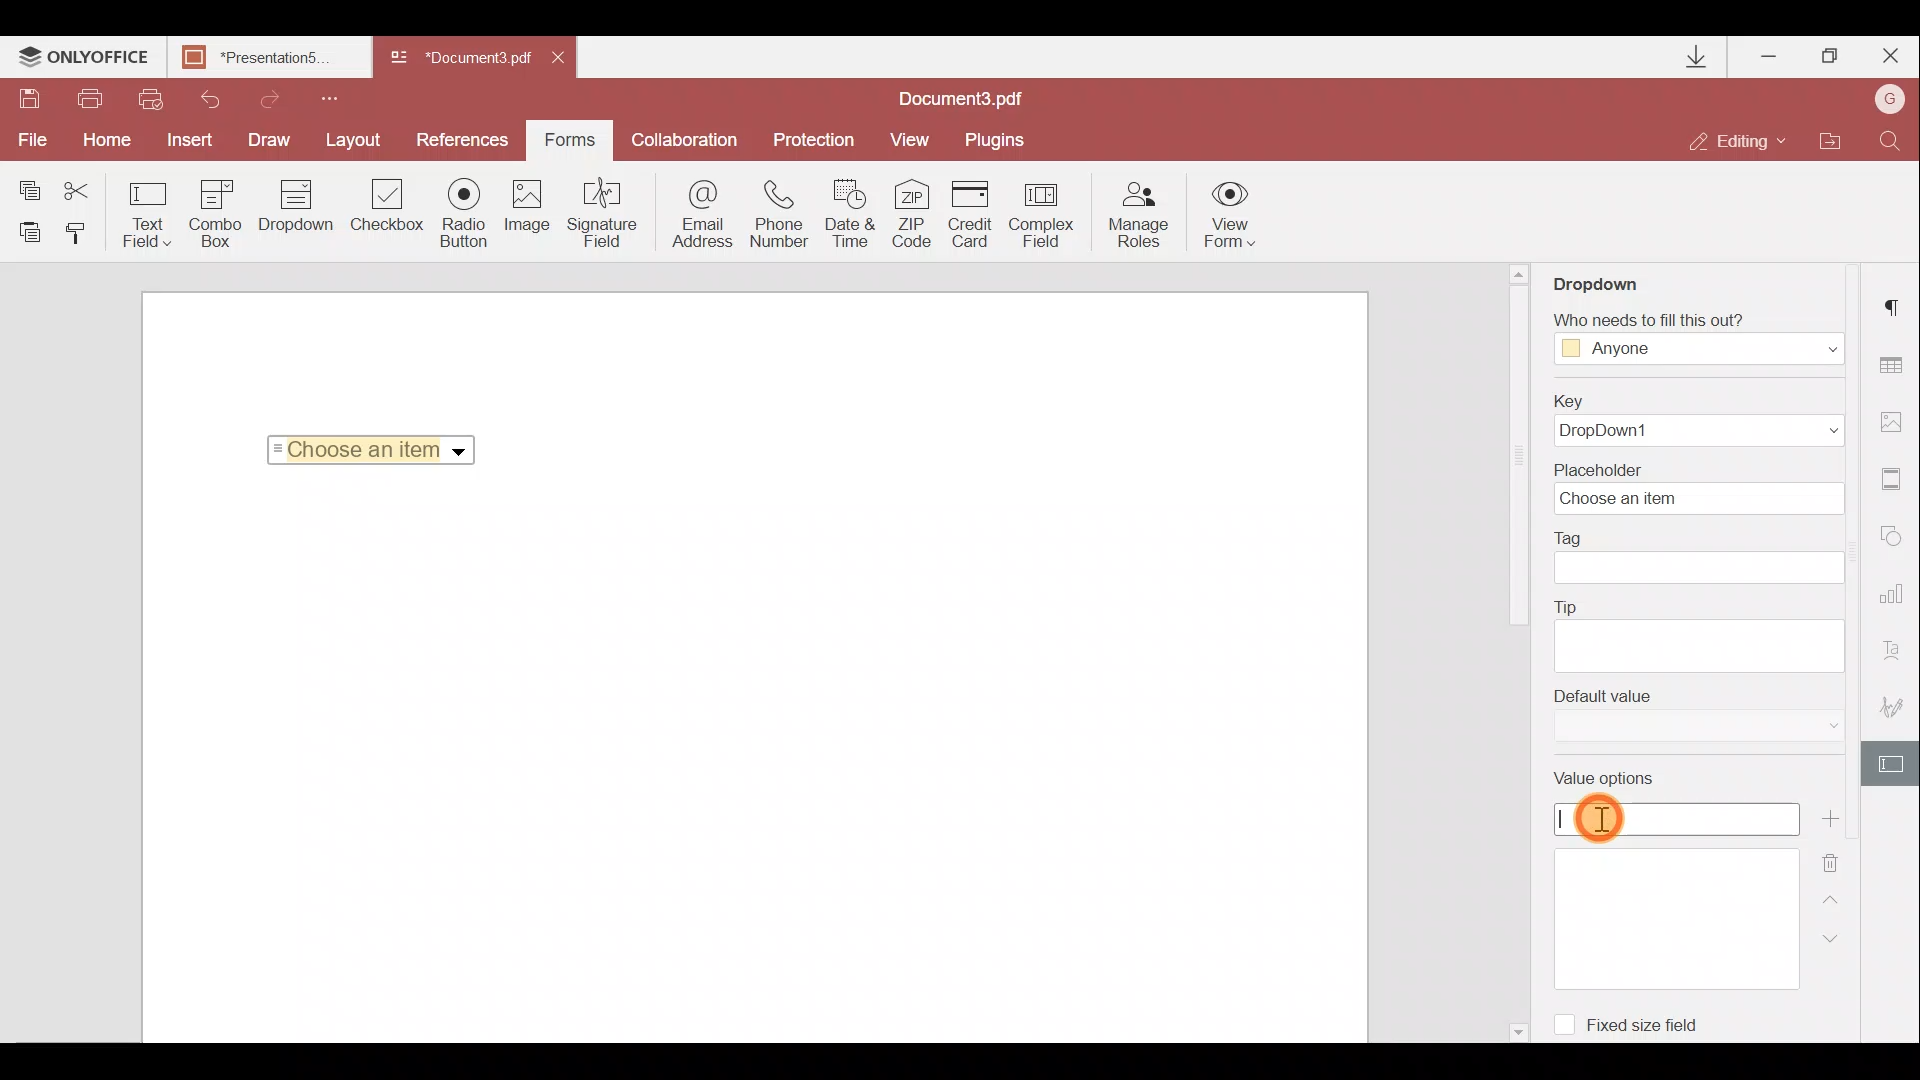  Describe the element at coordinates (1691, 420) in the screenshot. I see `Key` at that location.